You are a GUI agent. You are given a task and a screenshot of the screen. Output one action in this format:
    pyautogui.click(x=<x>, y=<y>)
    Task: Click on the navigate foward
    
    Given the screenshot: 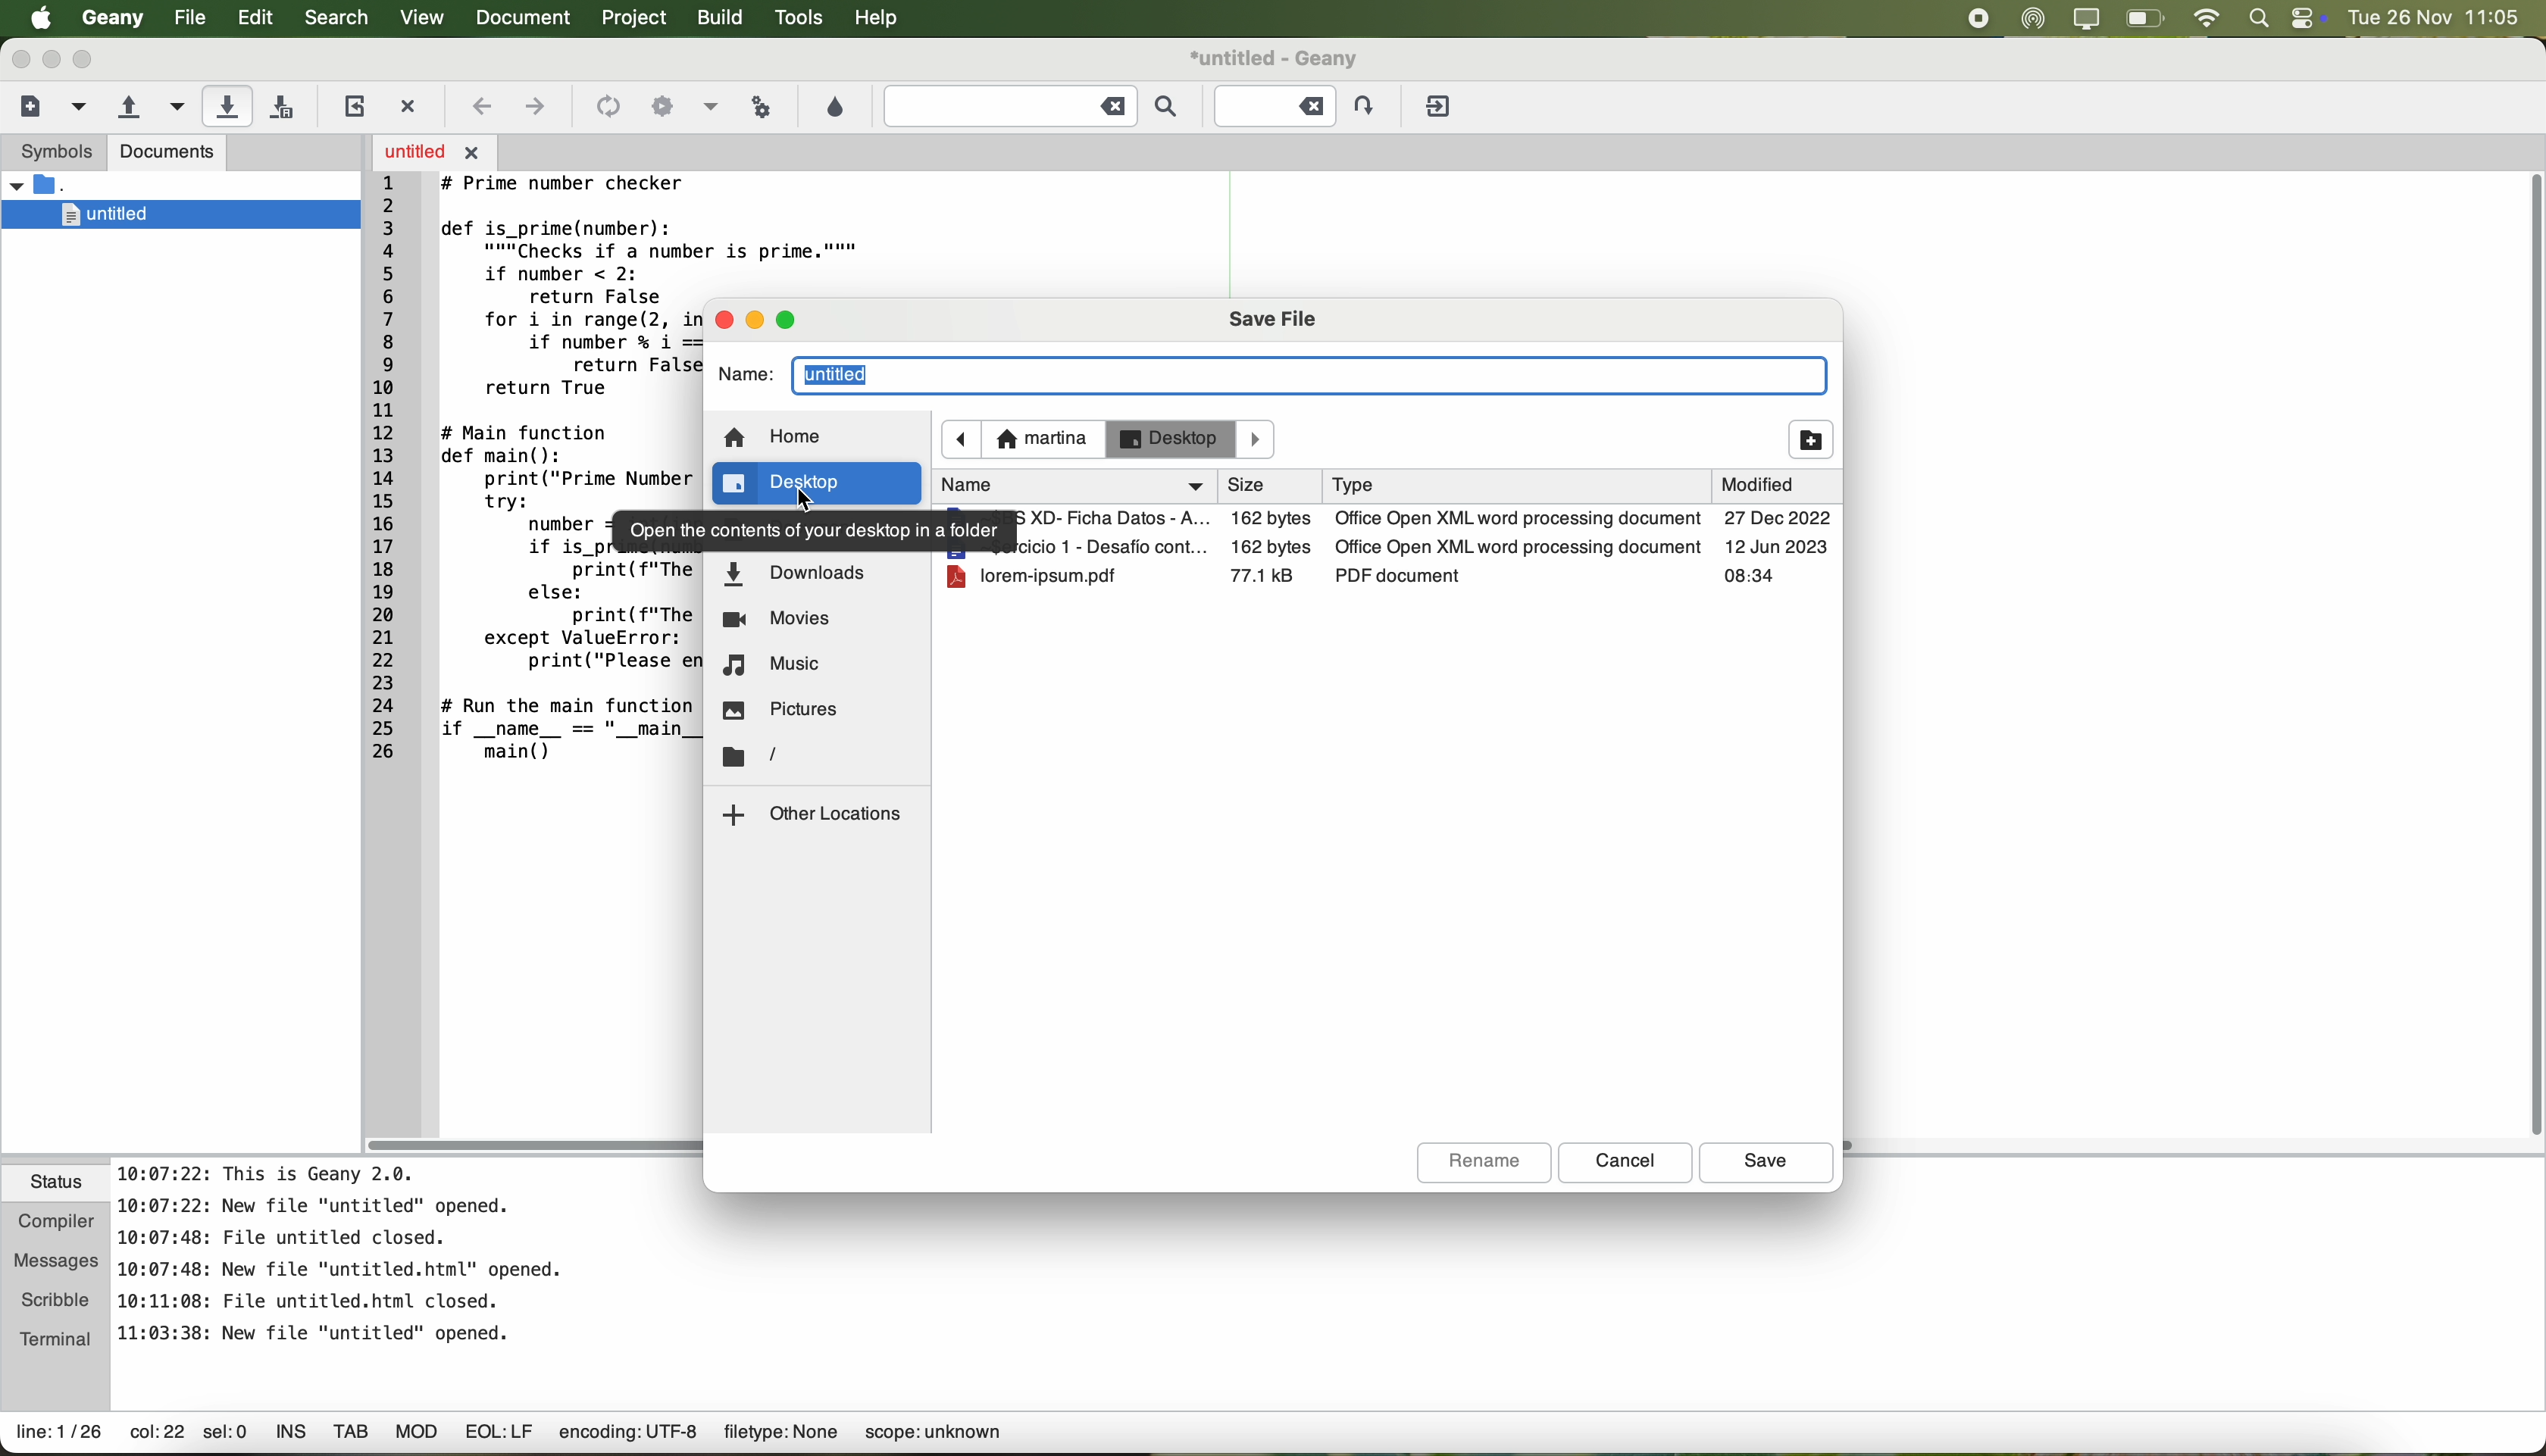 What is the action you would take?
    pyautogui.click(x=1052, y=440)
    